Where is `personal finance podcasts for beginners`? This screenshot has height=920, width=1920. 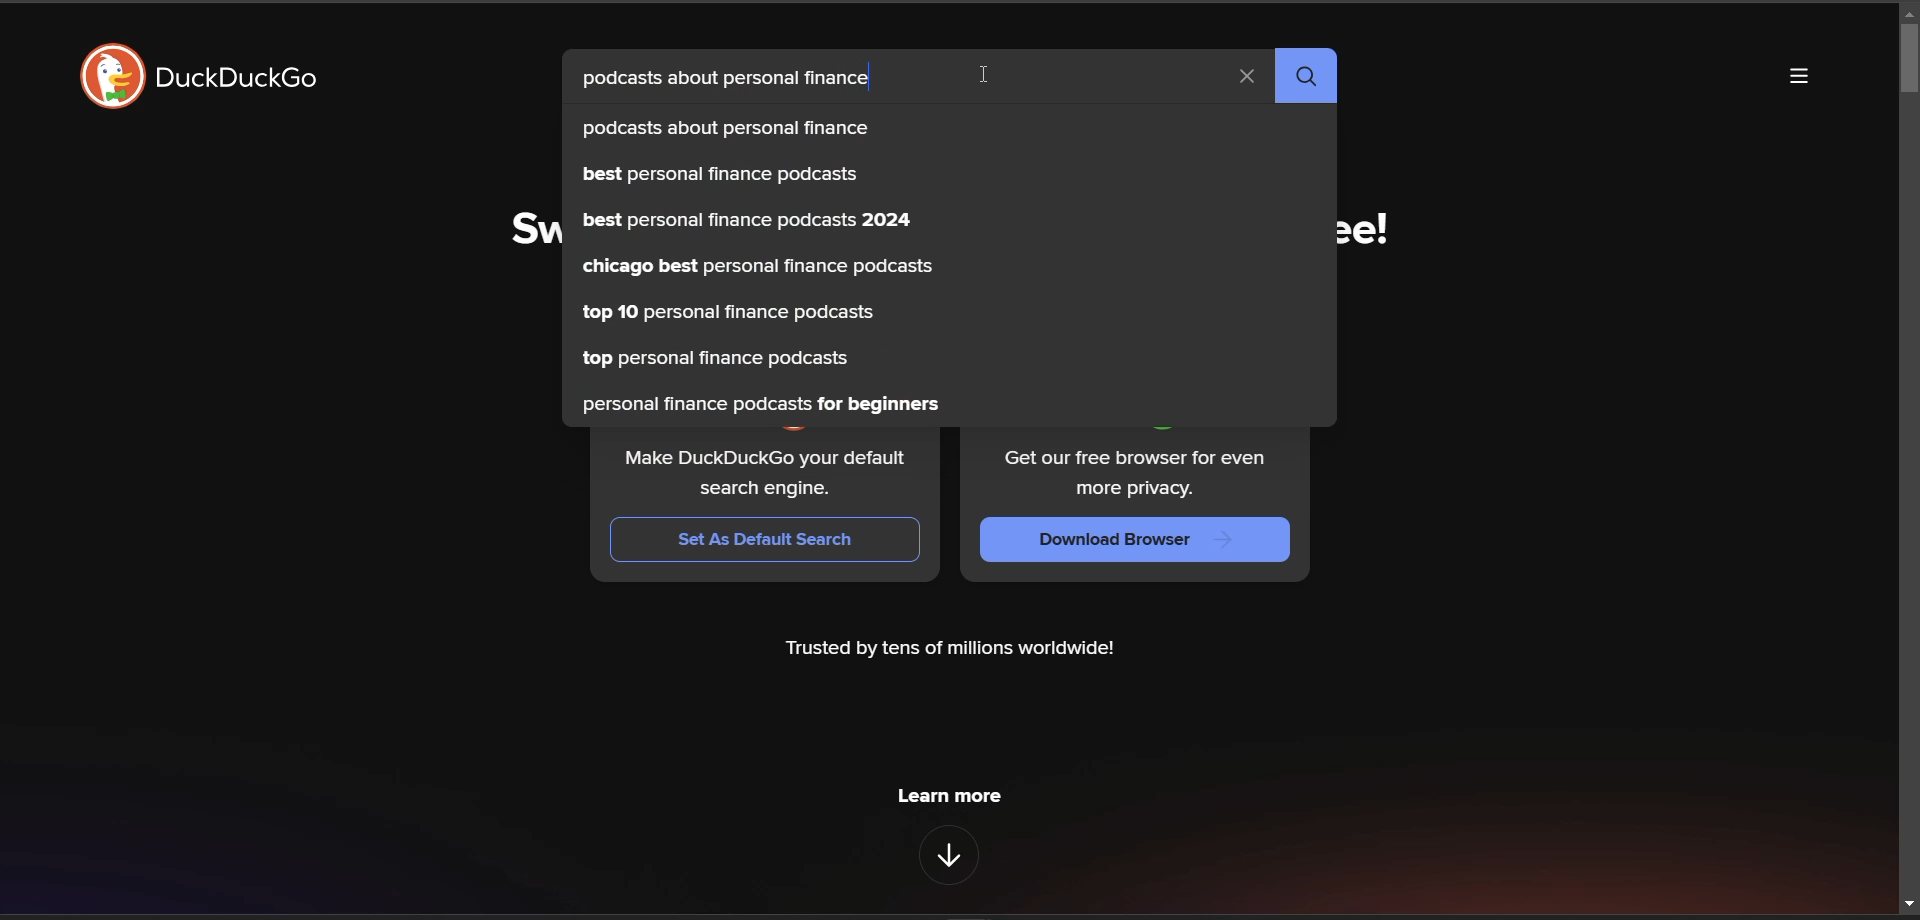 personal finance podcasts for beginners is located at coordinates (760, 406).